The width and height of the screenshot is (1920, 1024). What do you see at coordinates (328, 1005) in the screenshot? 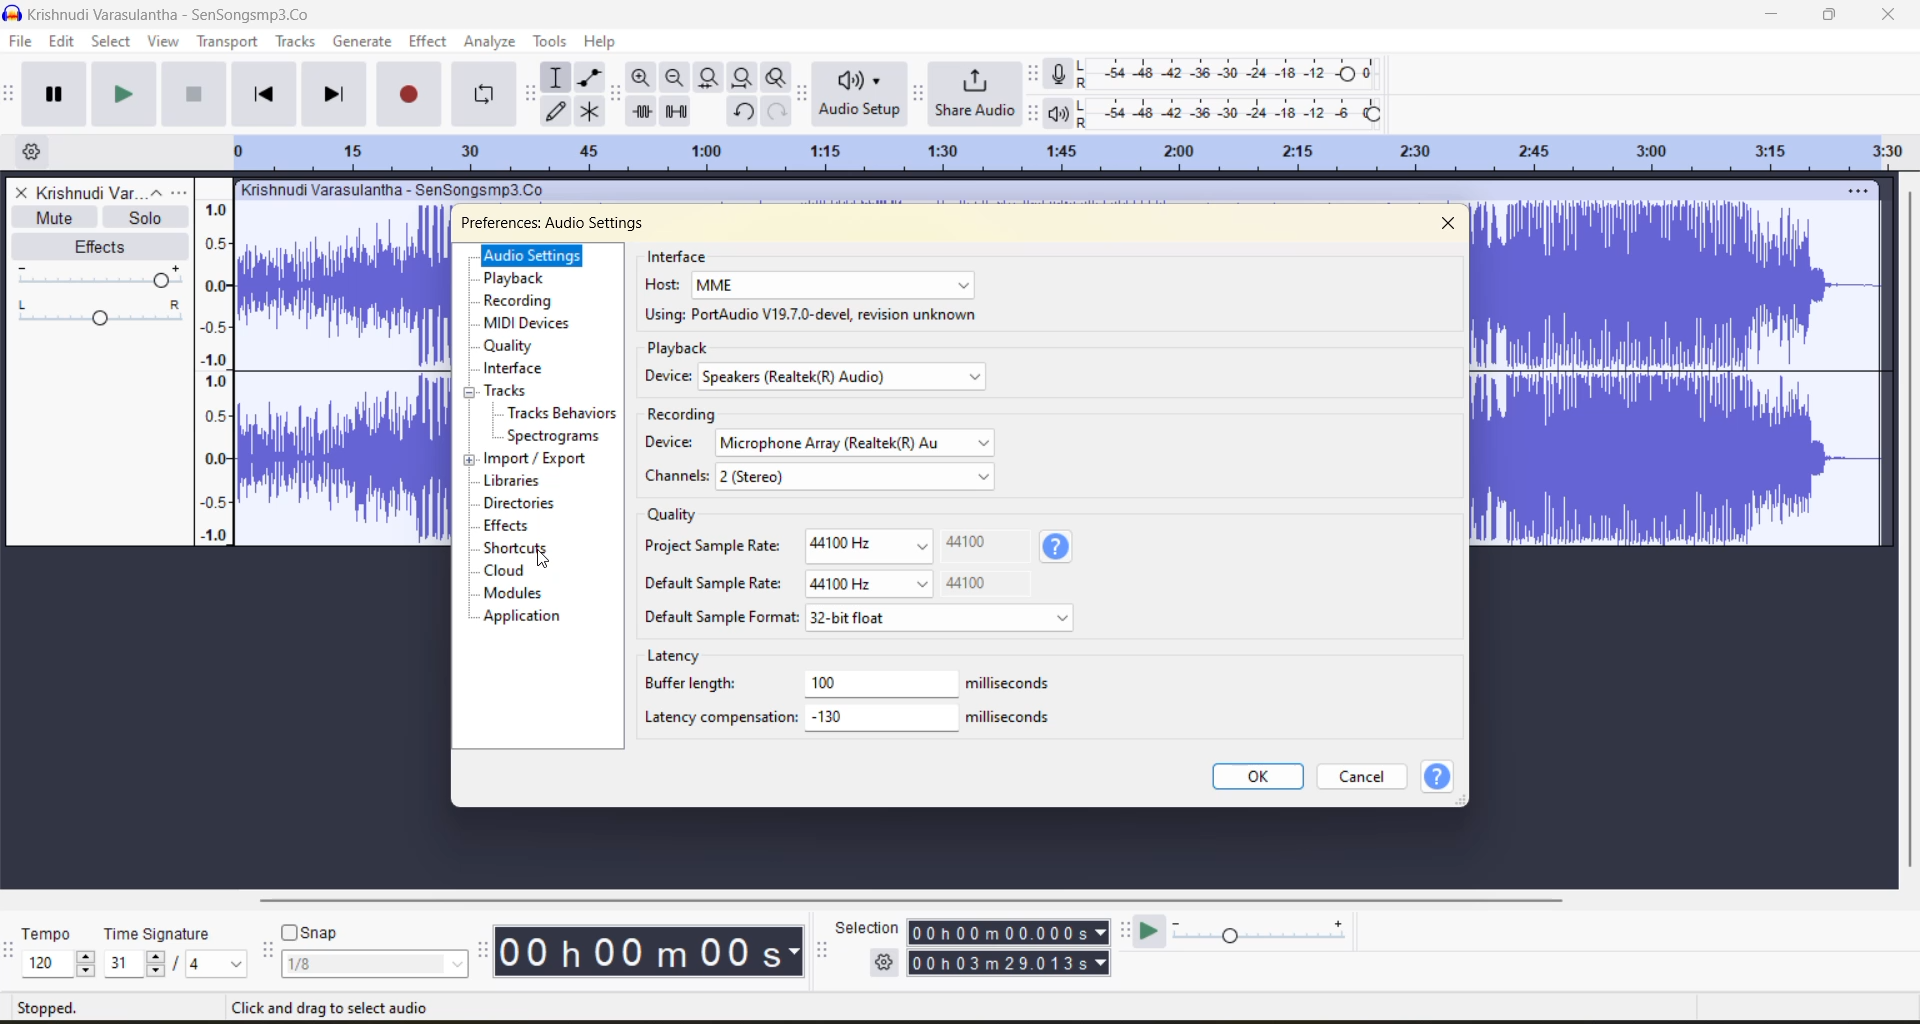
I see `Click and drag to select audio` at bounding box center [328, 1005].